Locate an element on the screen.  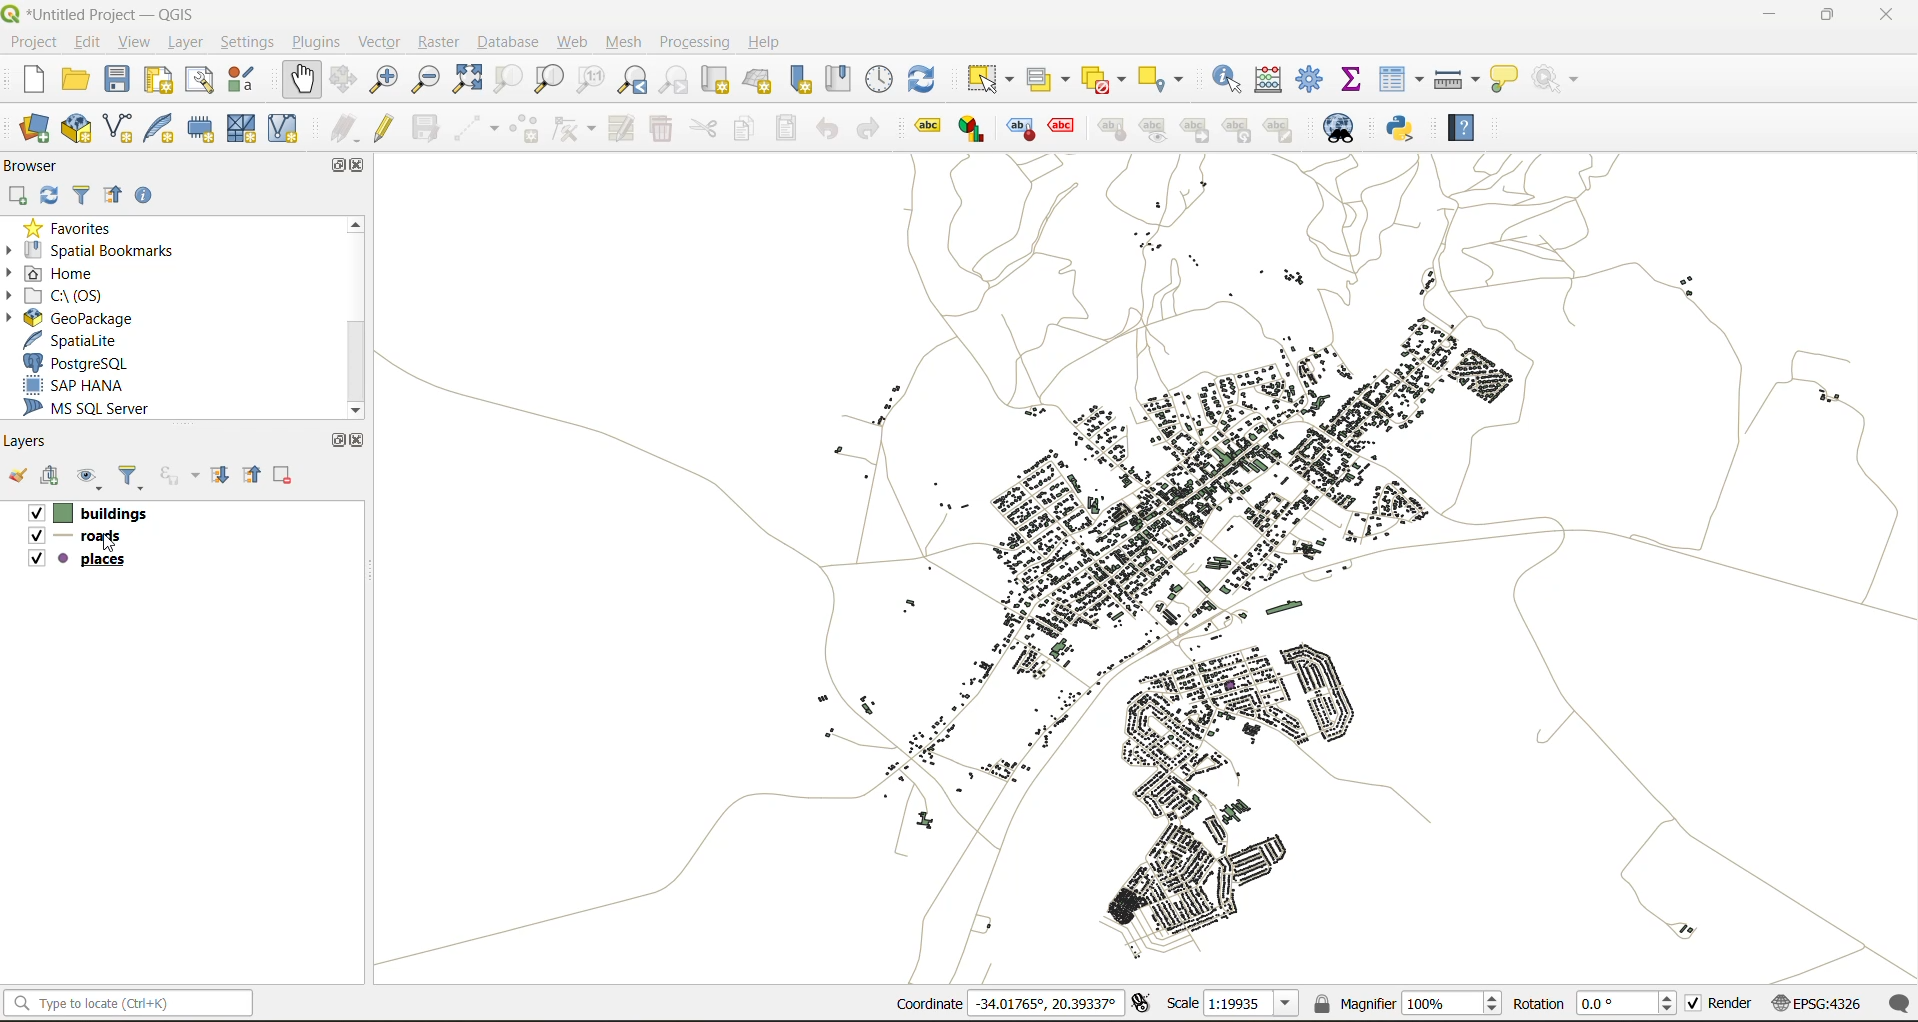
home is located at coordinates (58, 273).